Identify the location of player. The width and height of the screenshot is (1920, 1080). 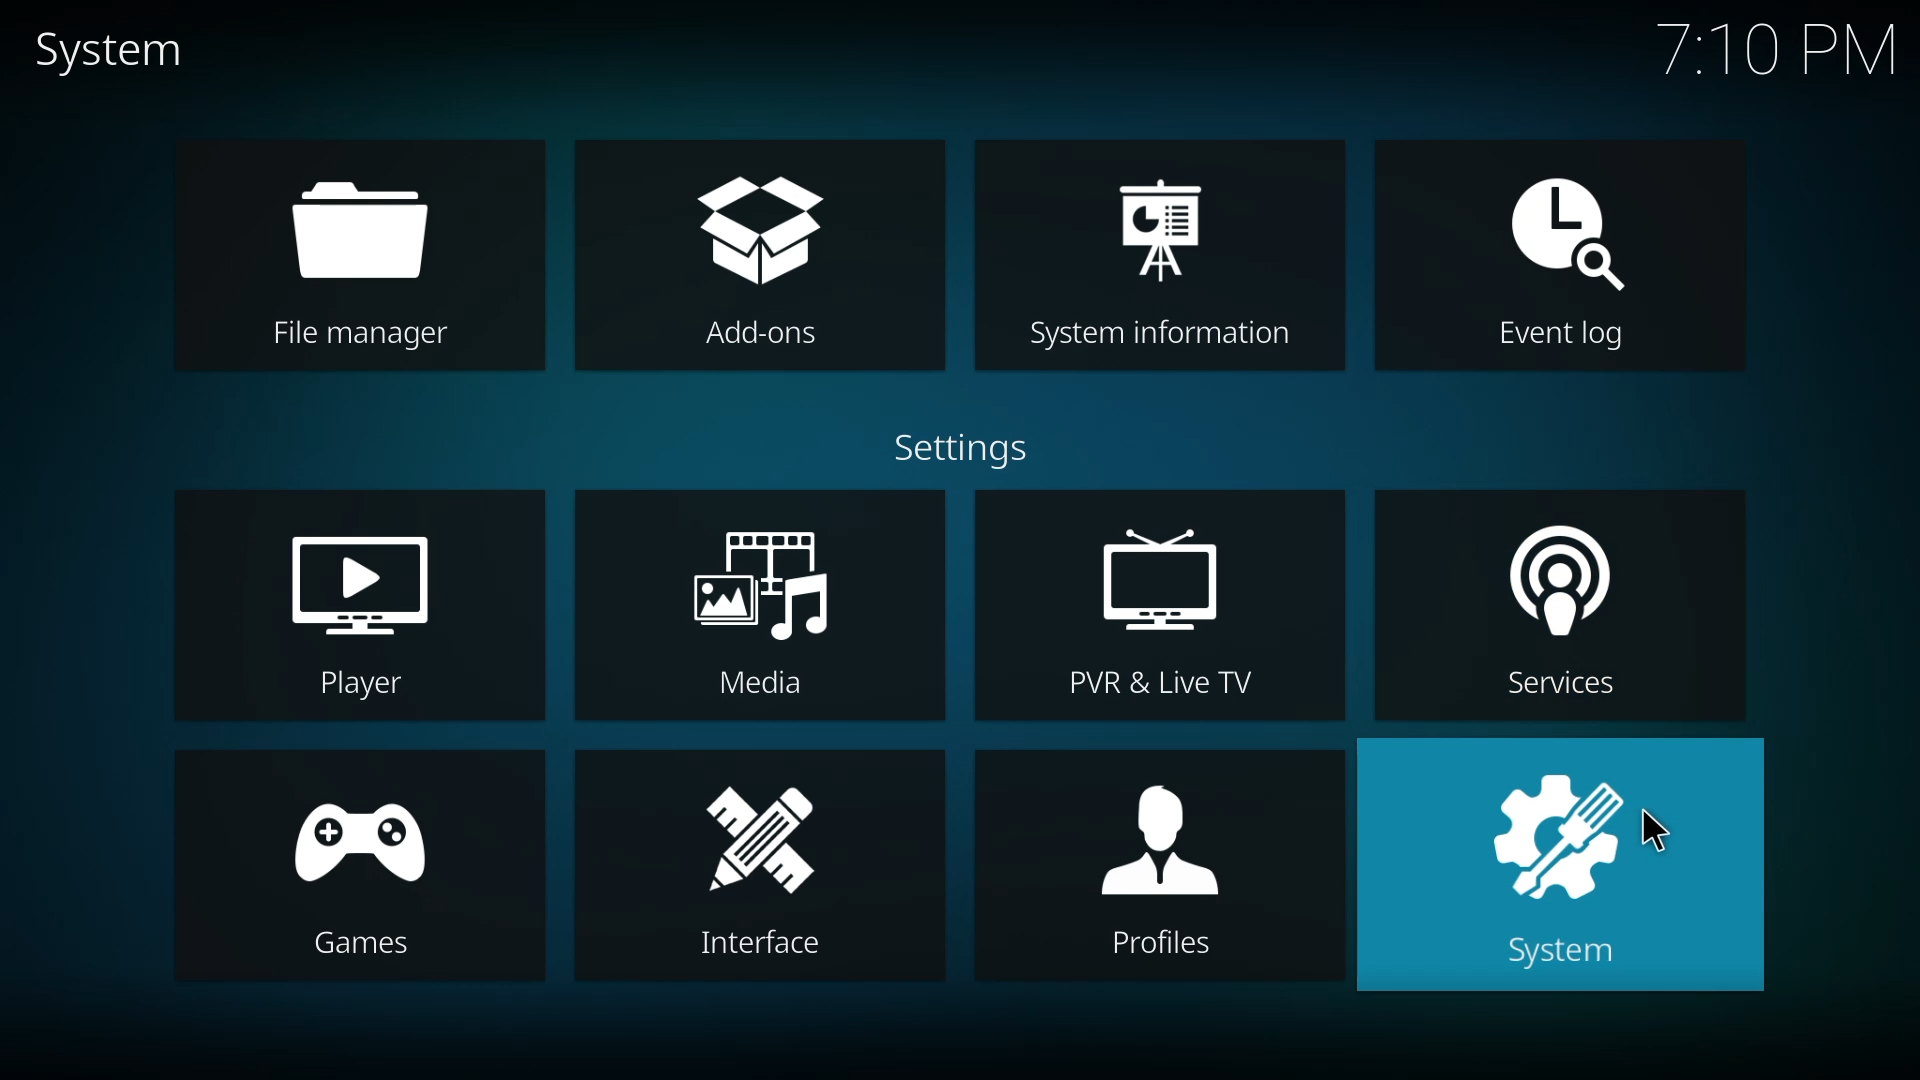
(362, 612).